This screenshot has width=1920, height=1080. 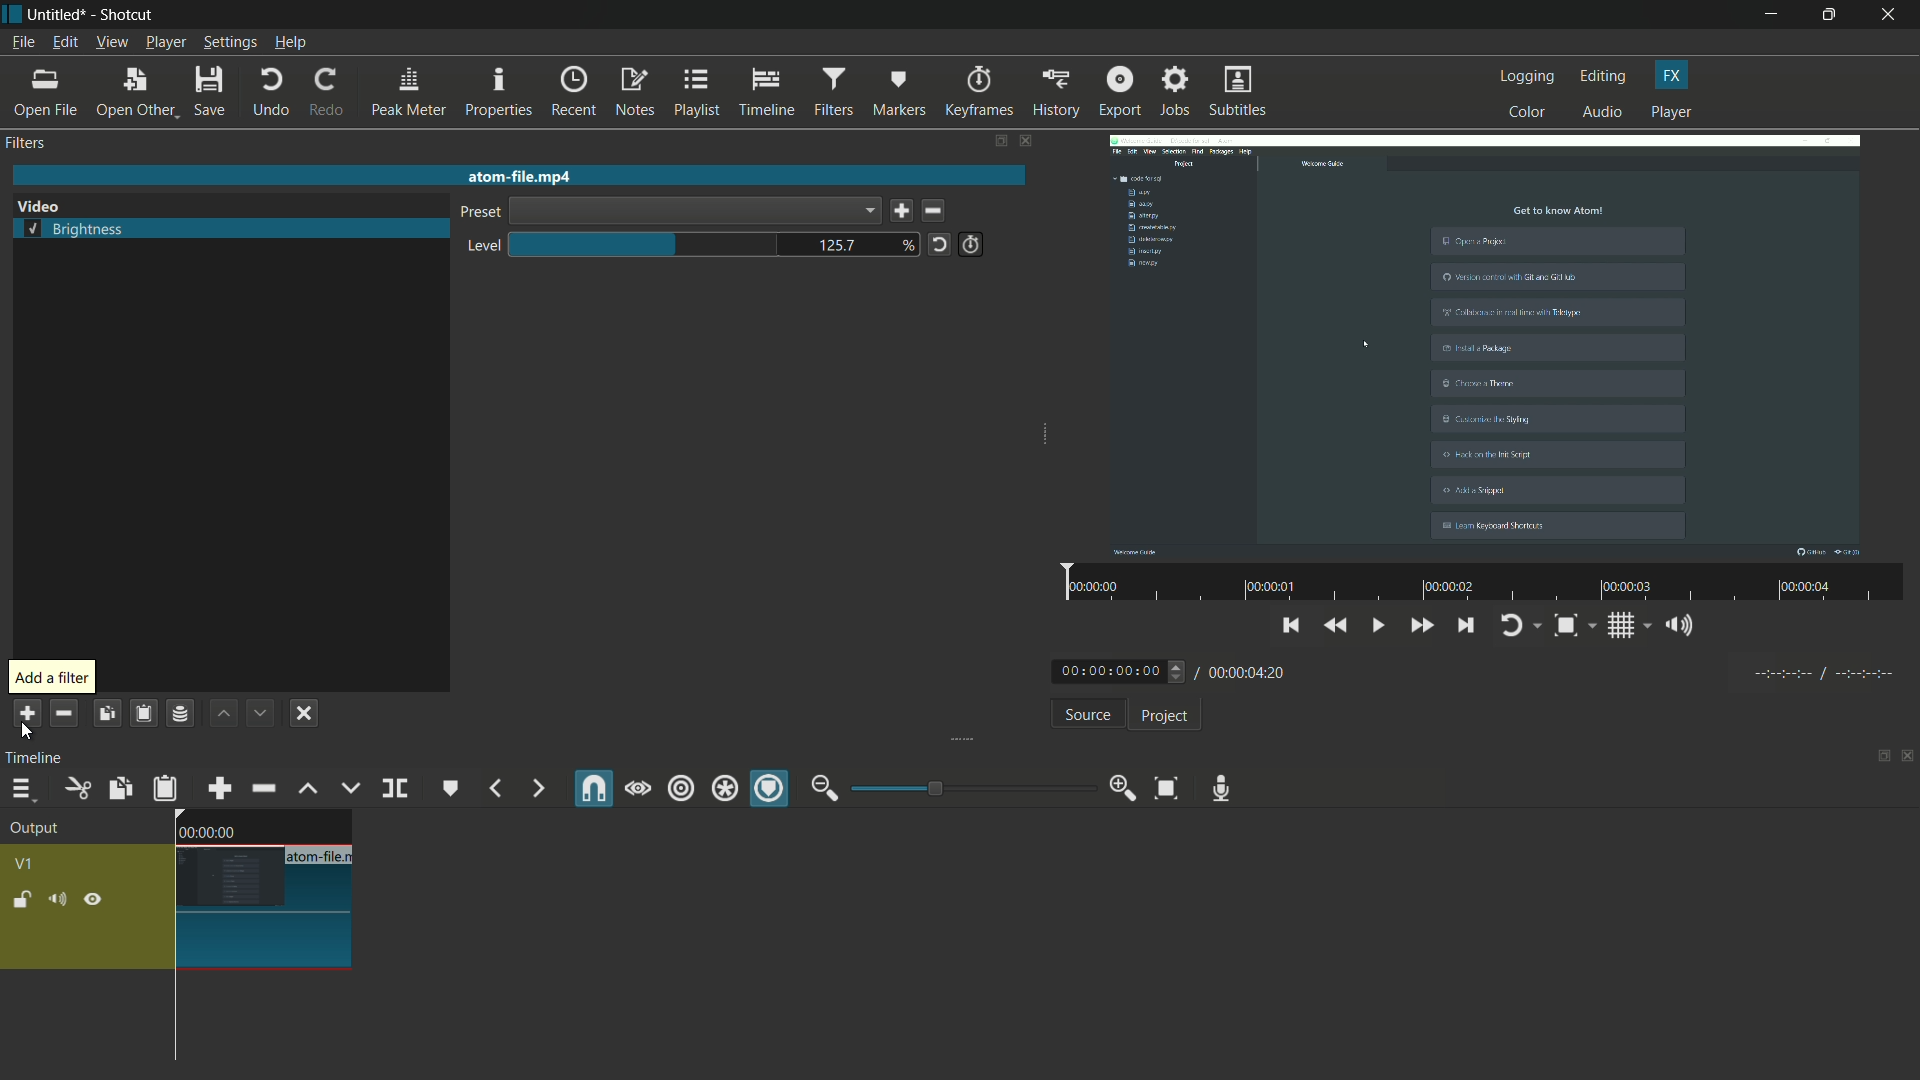 I want to click on mute, so click(x=61, y=900).